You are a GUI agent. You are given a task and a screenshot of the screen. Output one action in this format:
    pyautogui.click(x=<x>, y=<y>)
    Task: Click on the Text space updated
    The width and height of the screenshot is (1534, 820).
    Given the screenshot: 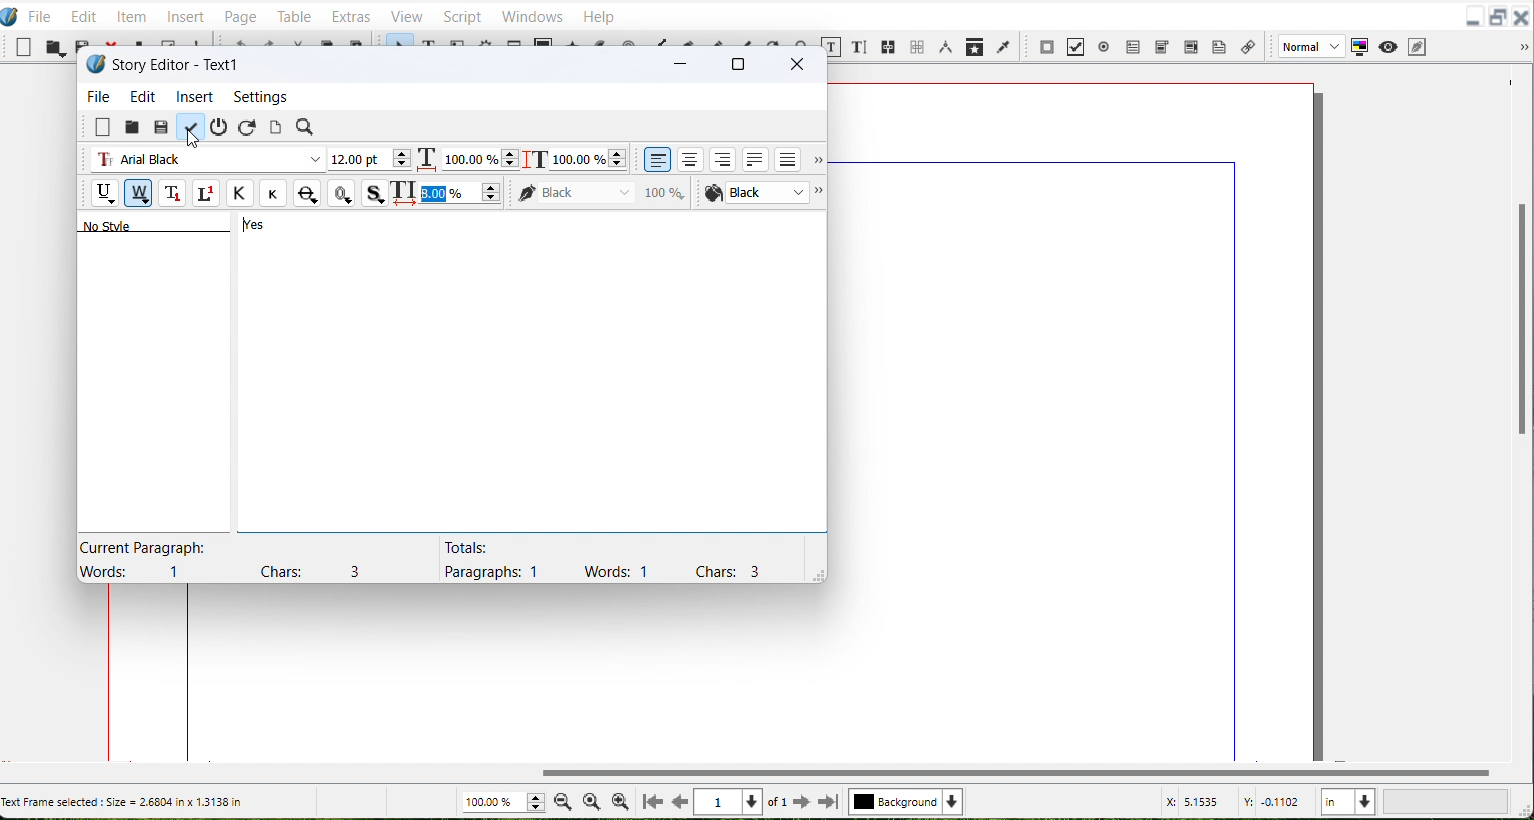 What is the action you would take?
    pyautogui.click(x=445, y=191)
    